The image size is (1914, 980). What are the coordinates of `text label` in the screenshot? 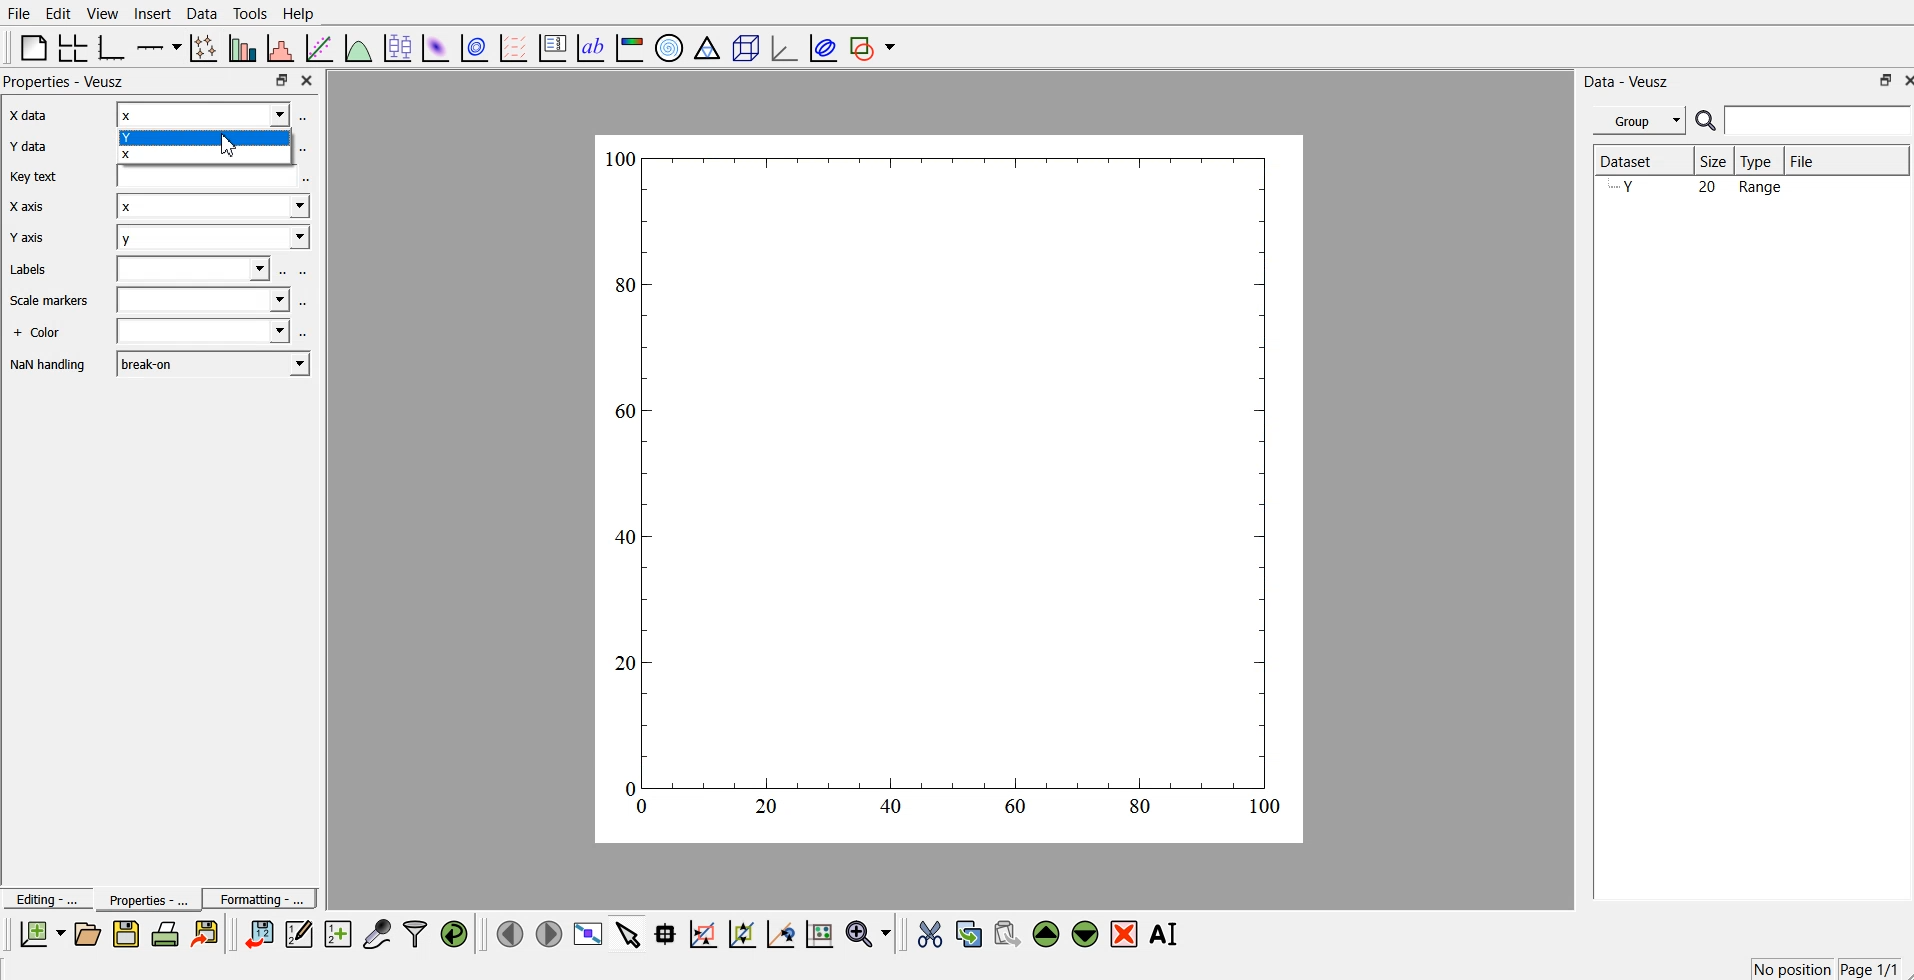 It's located at (591, 48).